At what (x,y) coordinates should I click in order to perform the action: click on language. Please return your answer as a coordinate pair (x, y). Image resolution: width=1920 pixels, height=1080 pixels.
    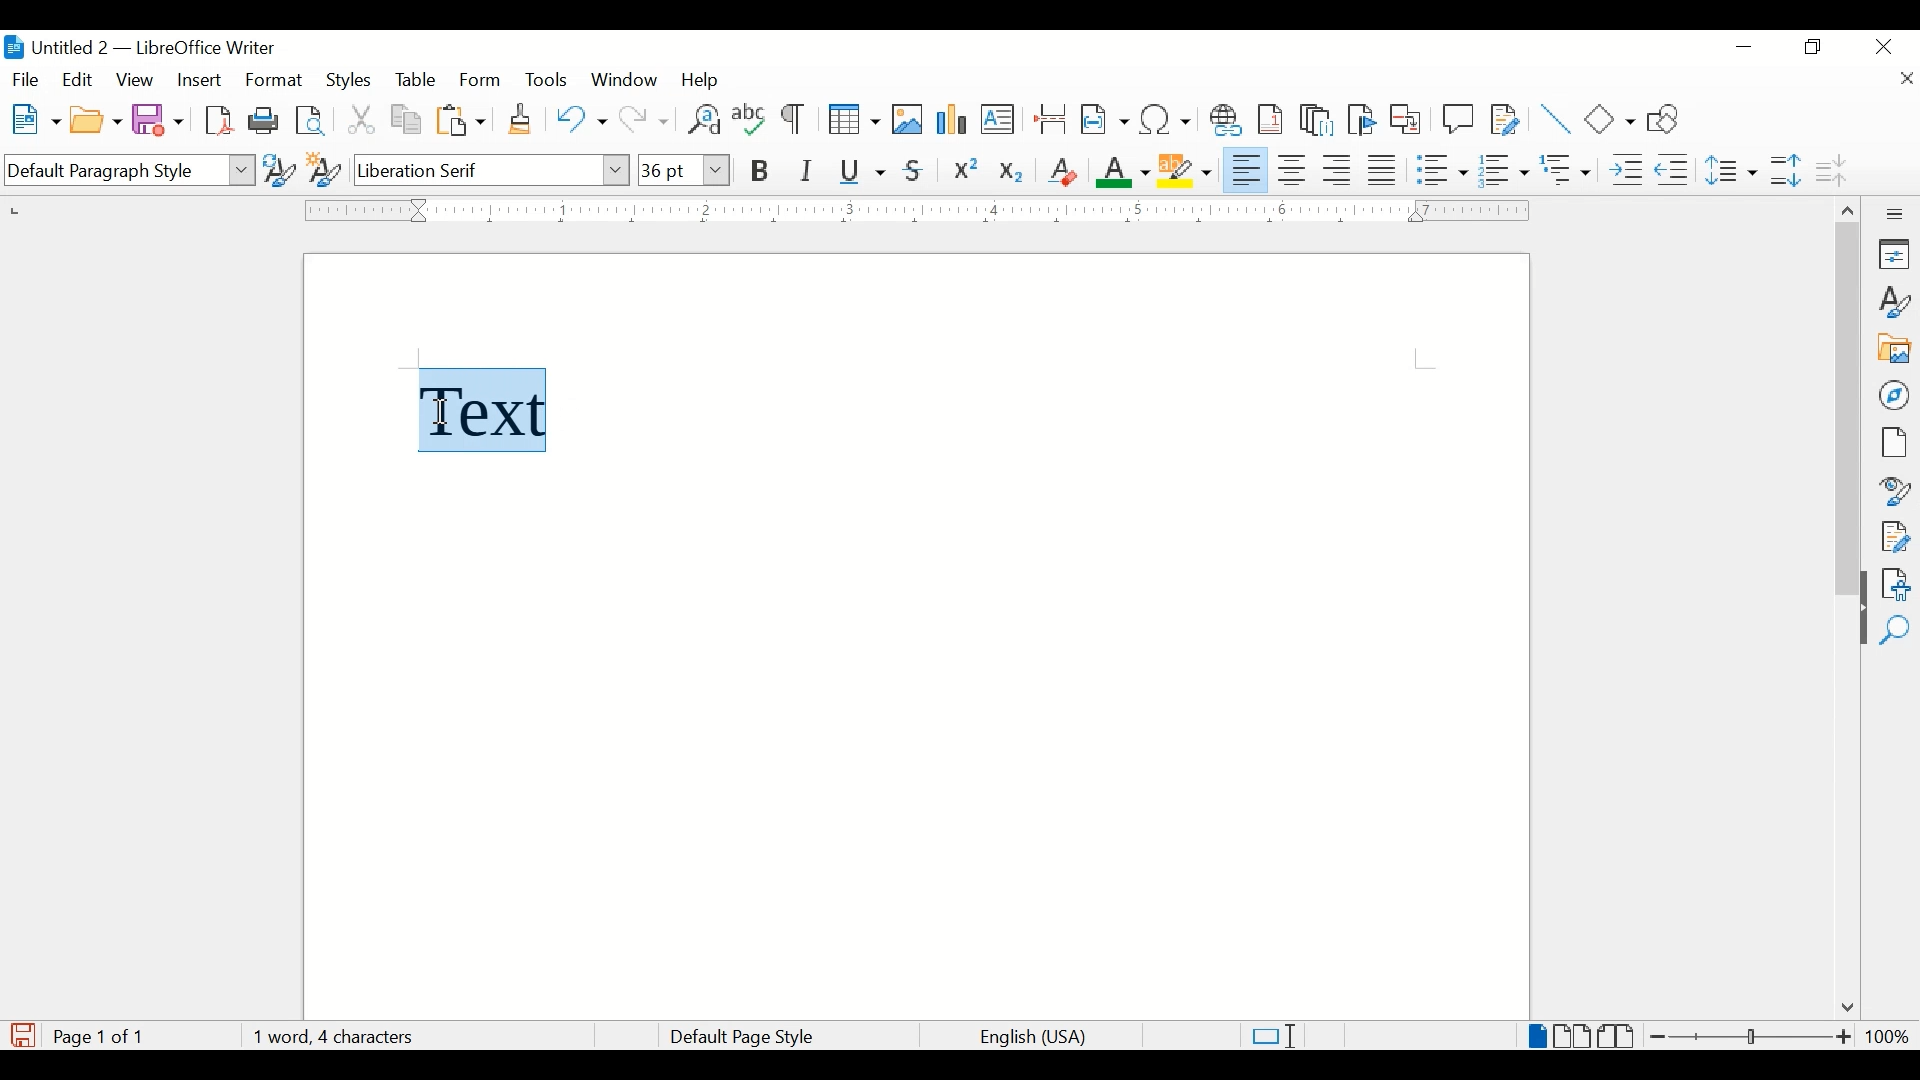
    Looking at the image, I should click on (1035, 1038).